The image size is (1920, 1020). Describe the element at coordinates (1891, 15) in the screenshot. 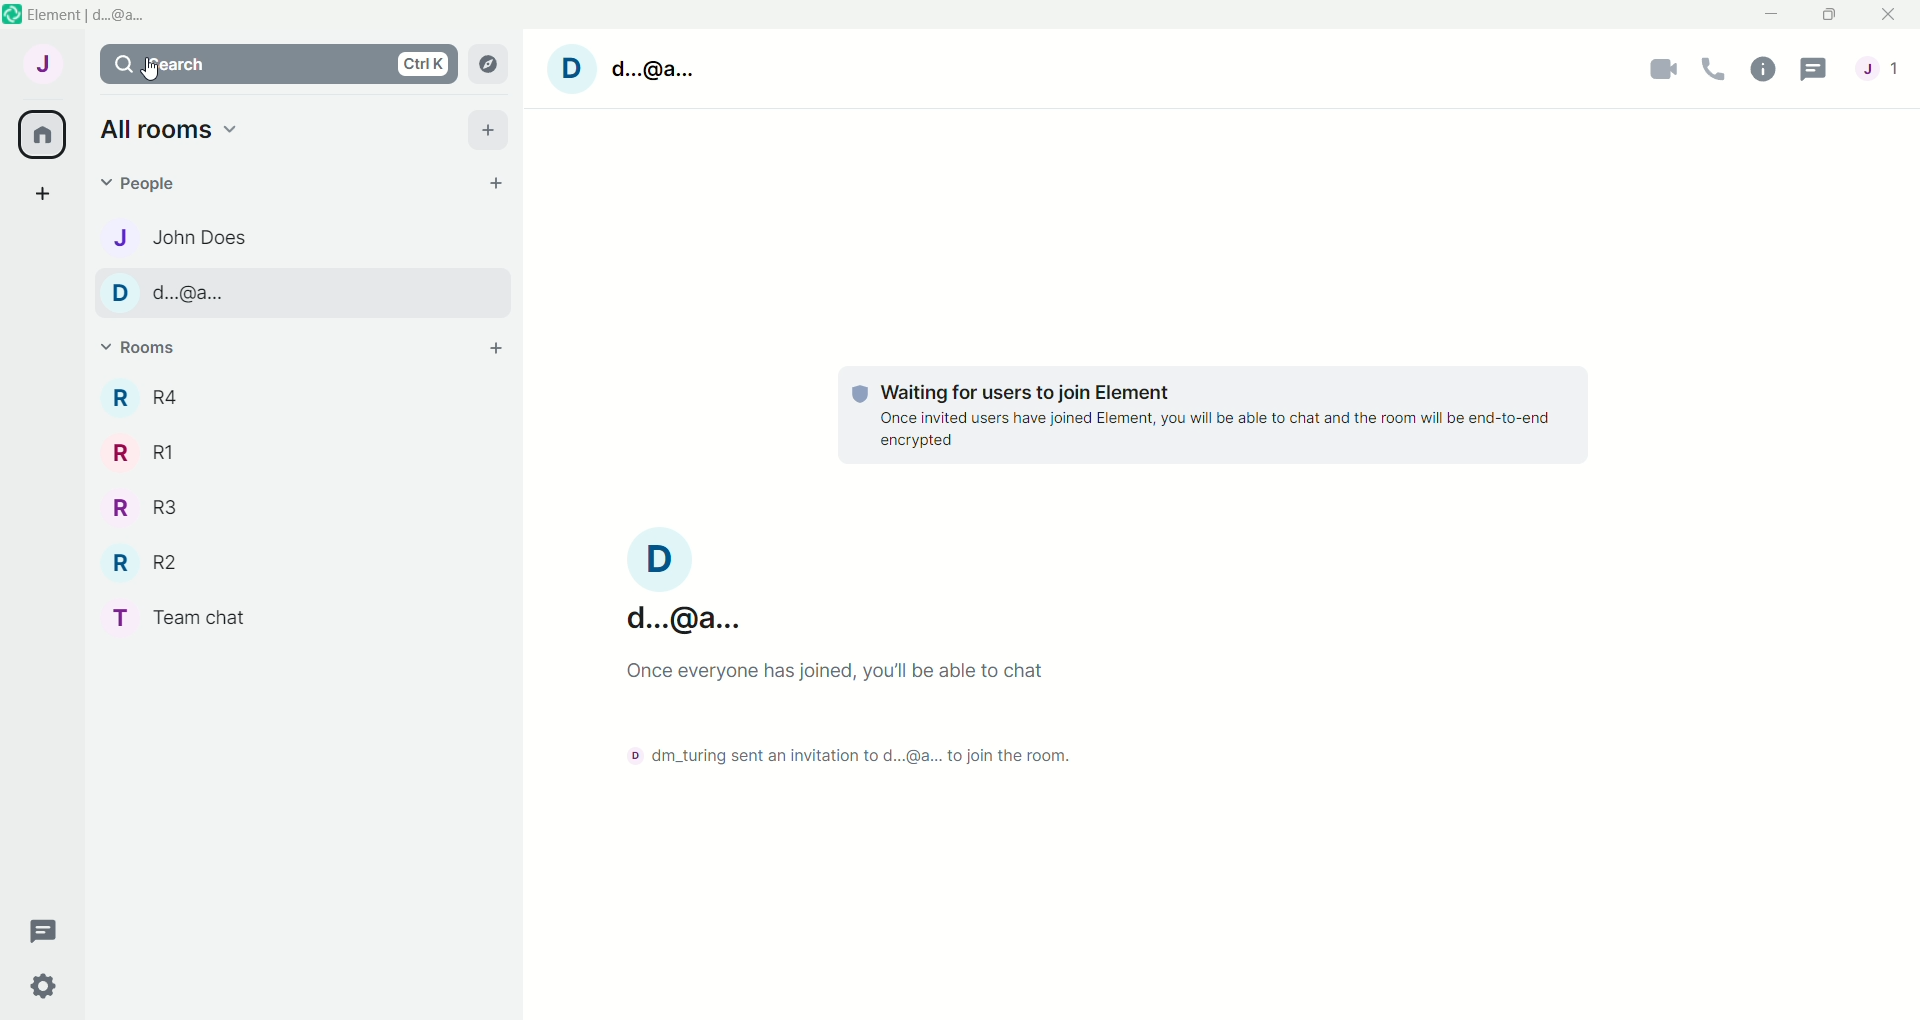

I see `close` at that location.